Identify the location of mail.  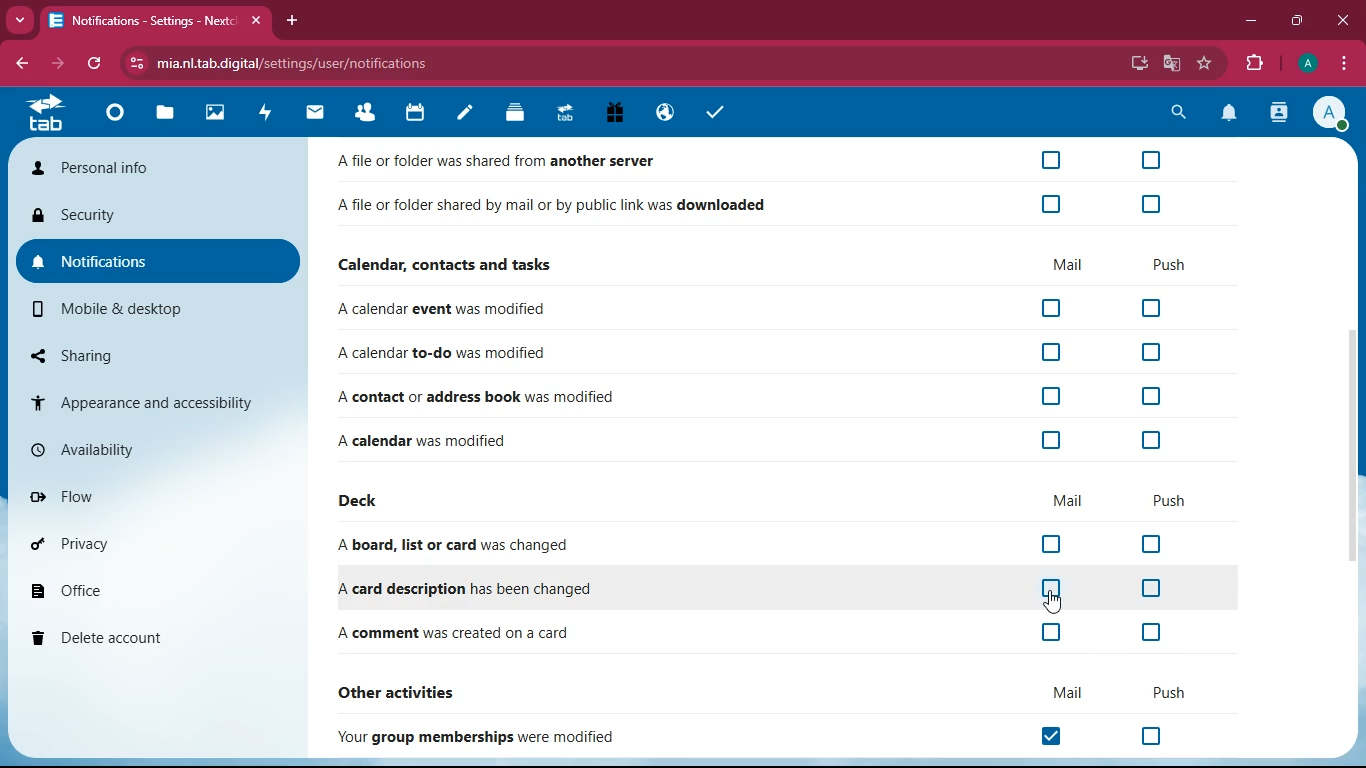
(1066, 265).